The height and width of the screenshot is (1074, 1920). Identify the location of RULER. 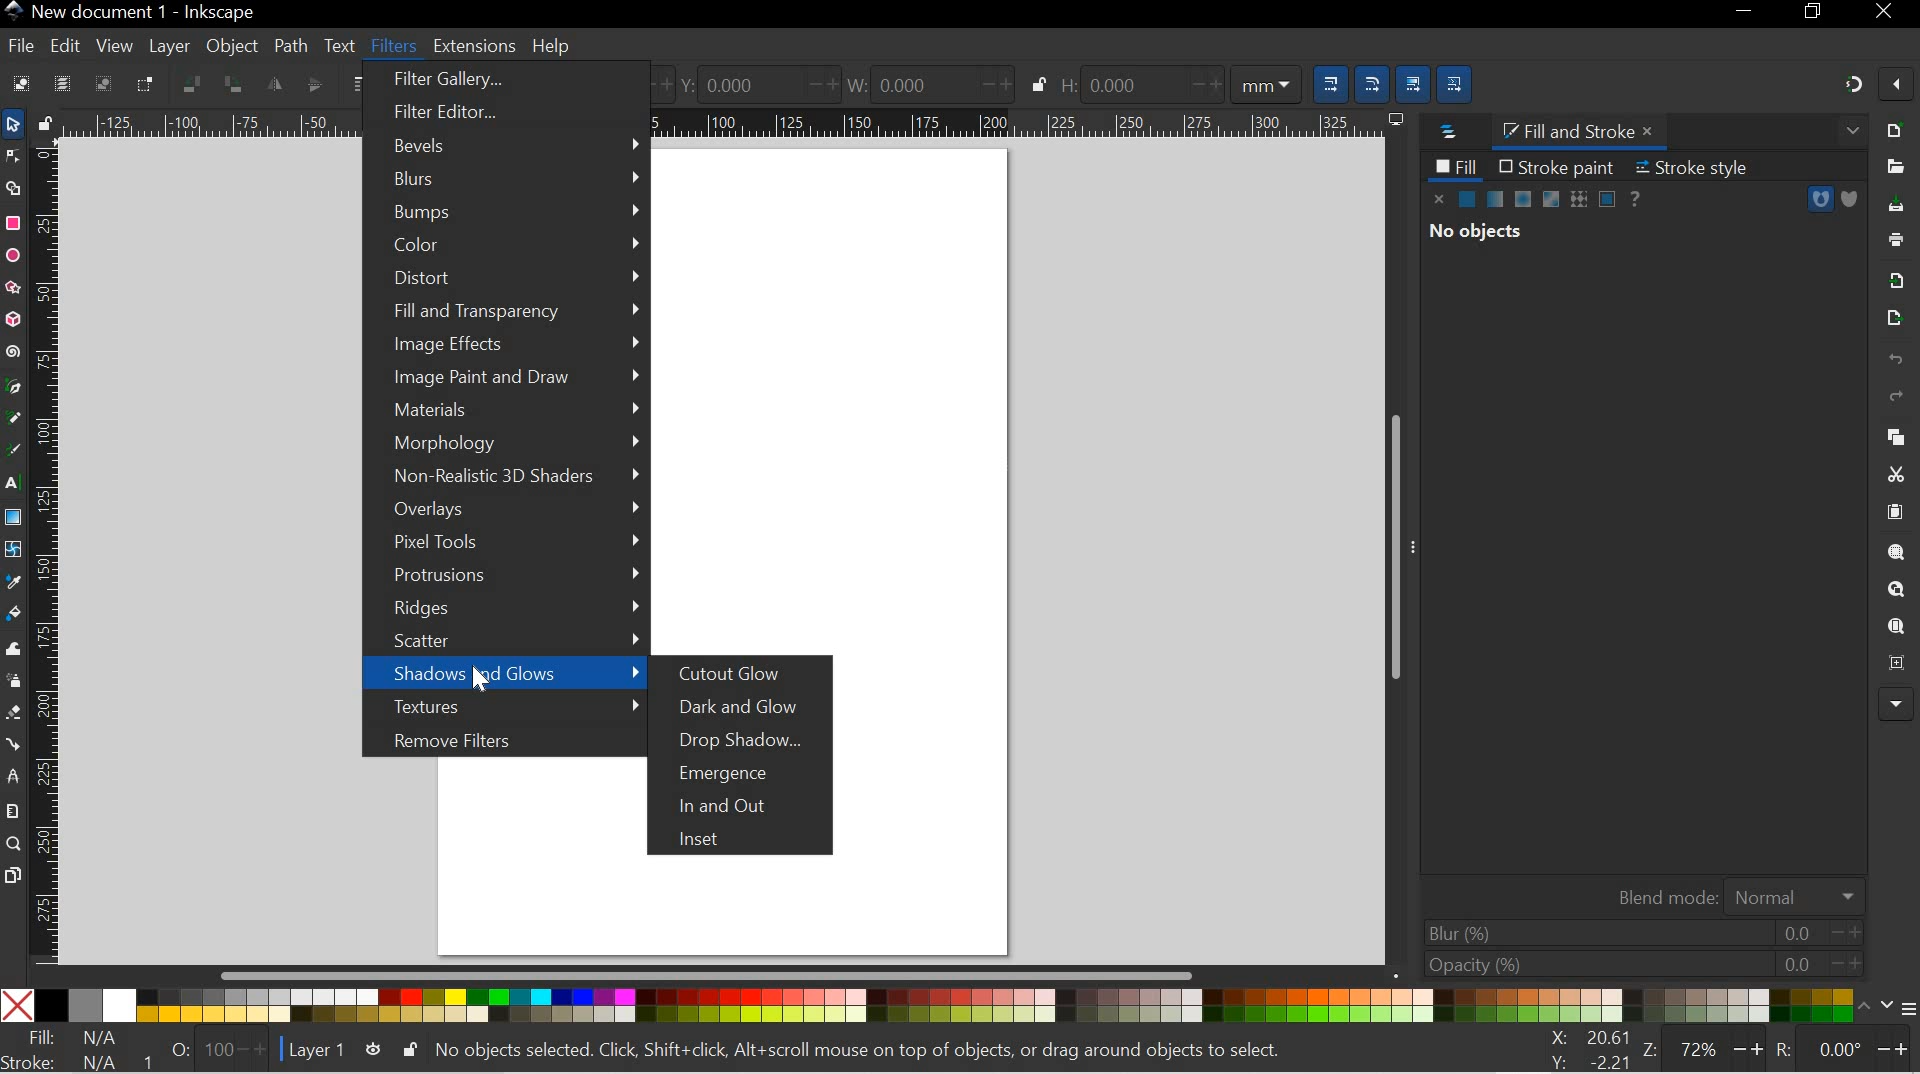
(48, 552).